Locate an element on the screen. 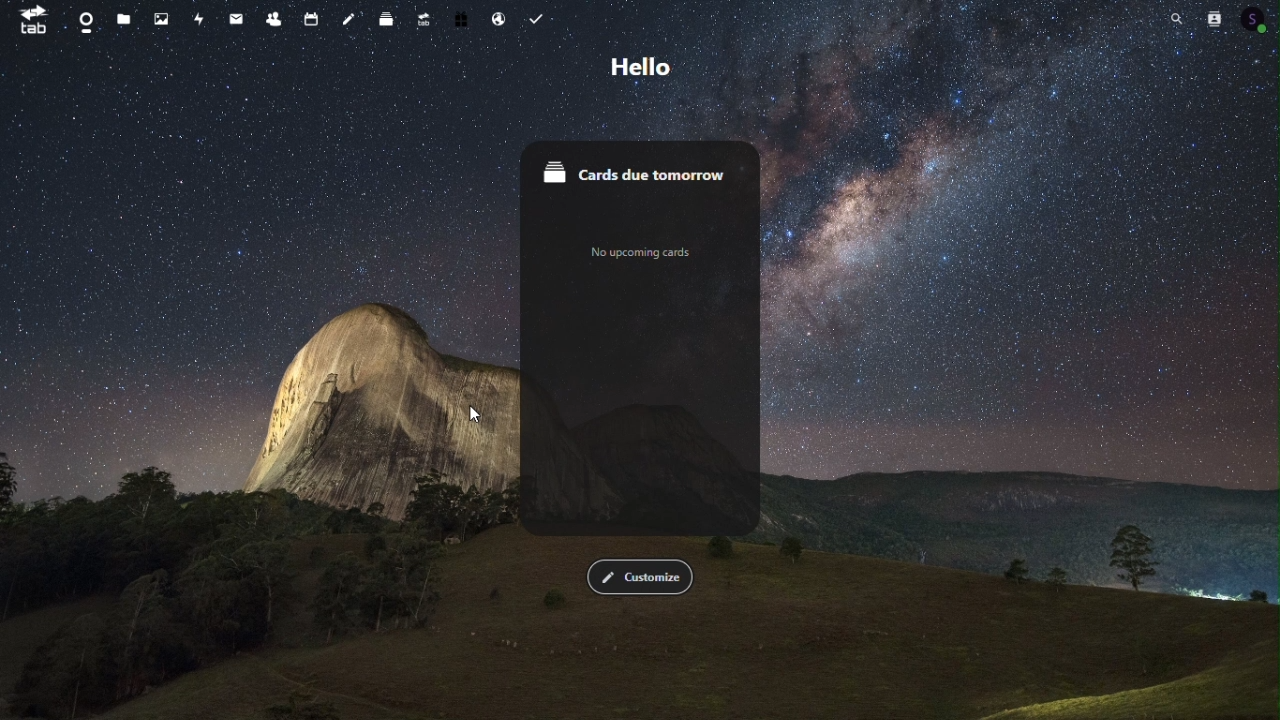 This screenshot has height=720, width=1280. Email hosting is located at coordinates (499, 18).